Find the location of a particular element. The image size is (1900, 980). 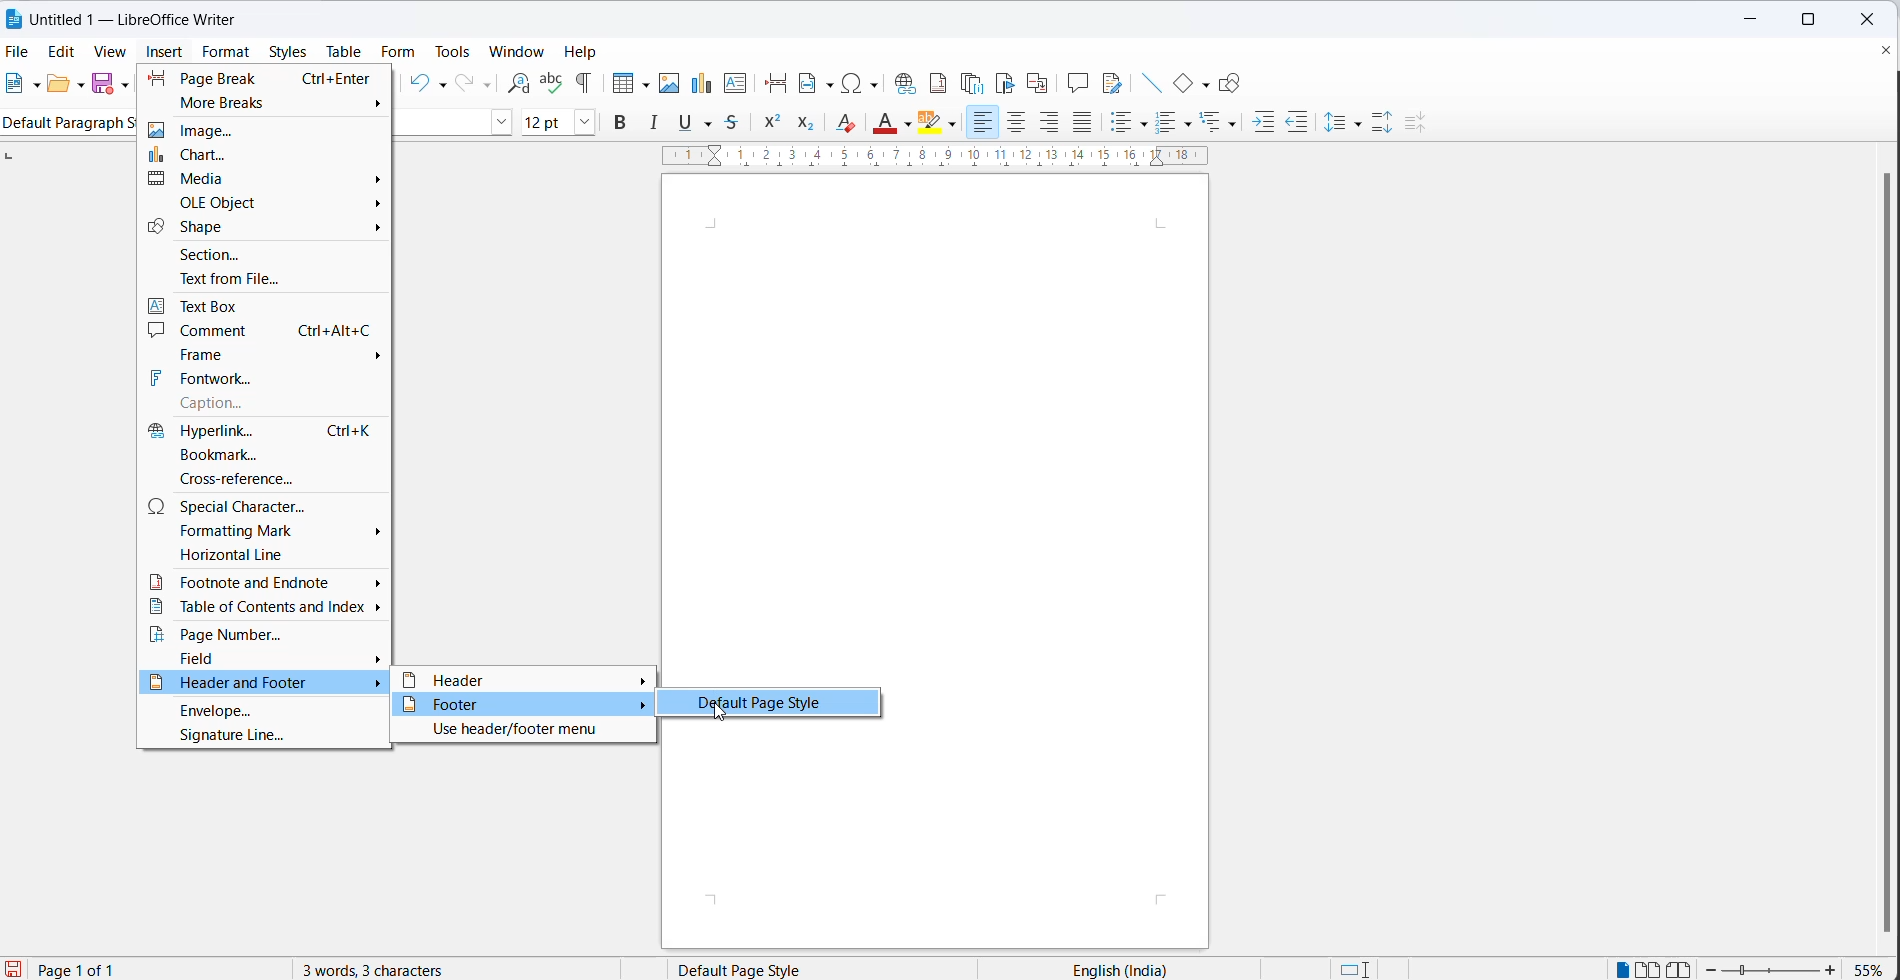

footnote and endnote is located at coordinates (268, 583).